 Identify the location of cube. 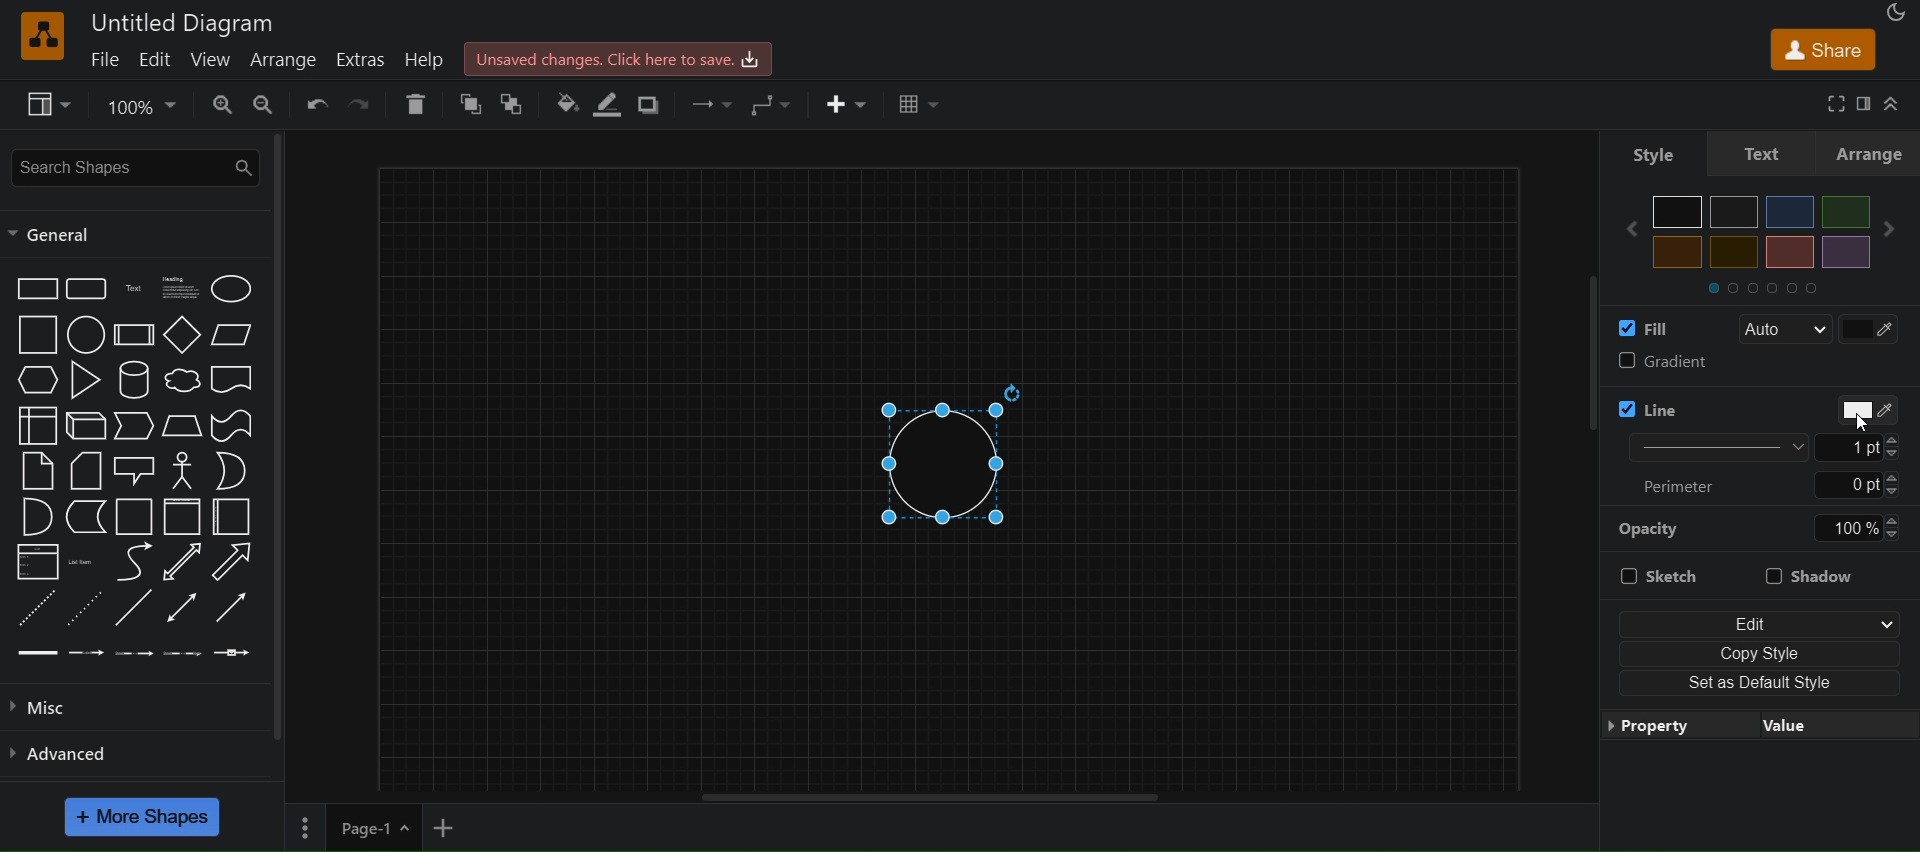
(86, 427).